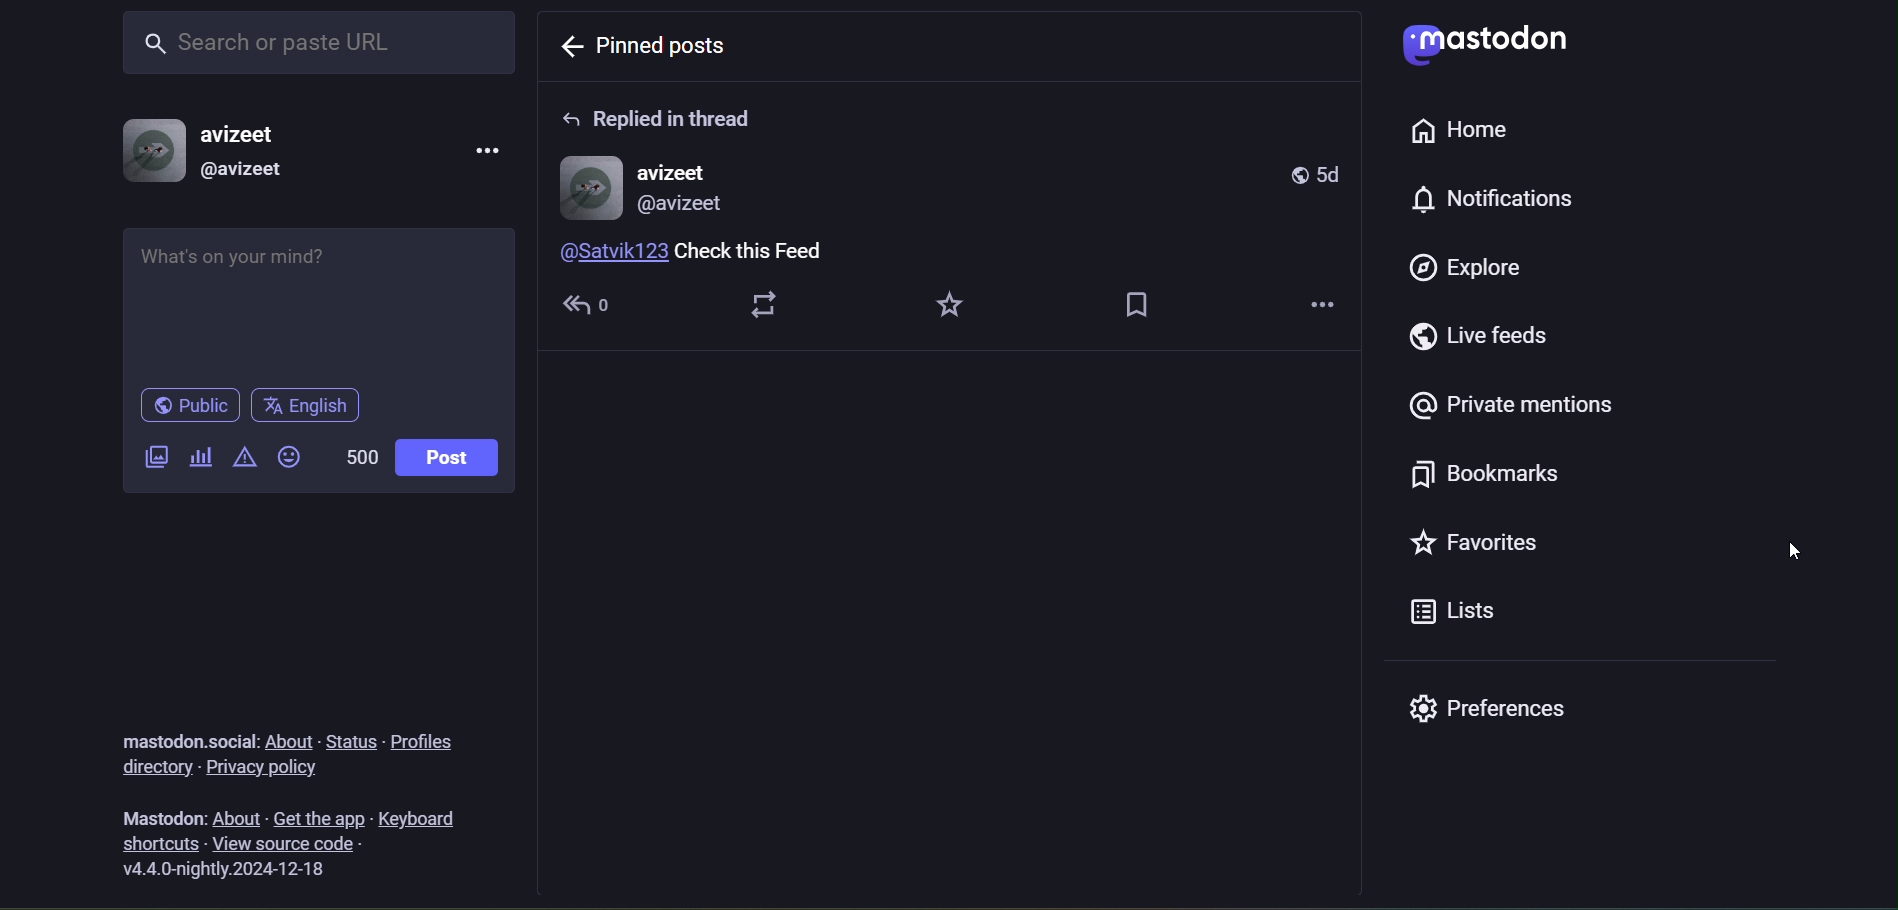 This screenshot has height=910, width=1898. Describe the element at coordinates (952, 309) in the screenshot. I see `favorite` at that location.